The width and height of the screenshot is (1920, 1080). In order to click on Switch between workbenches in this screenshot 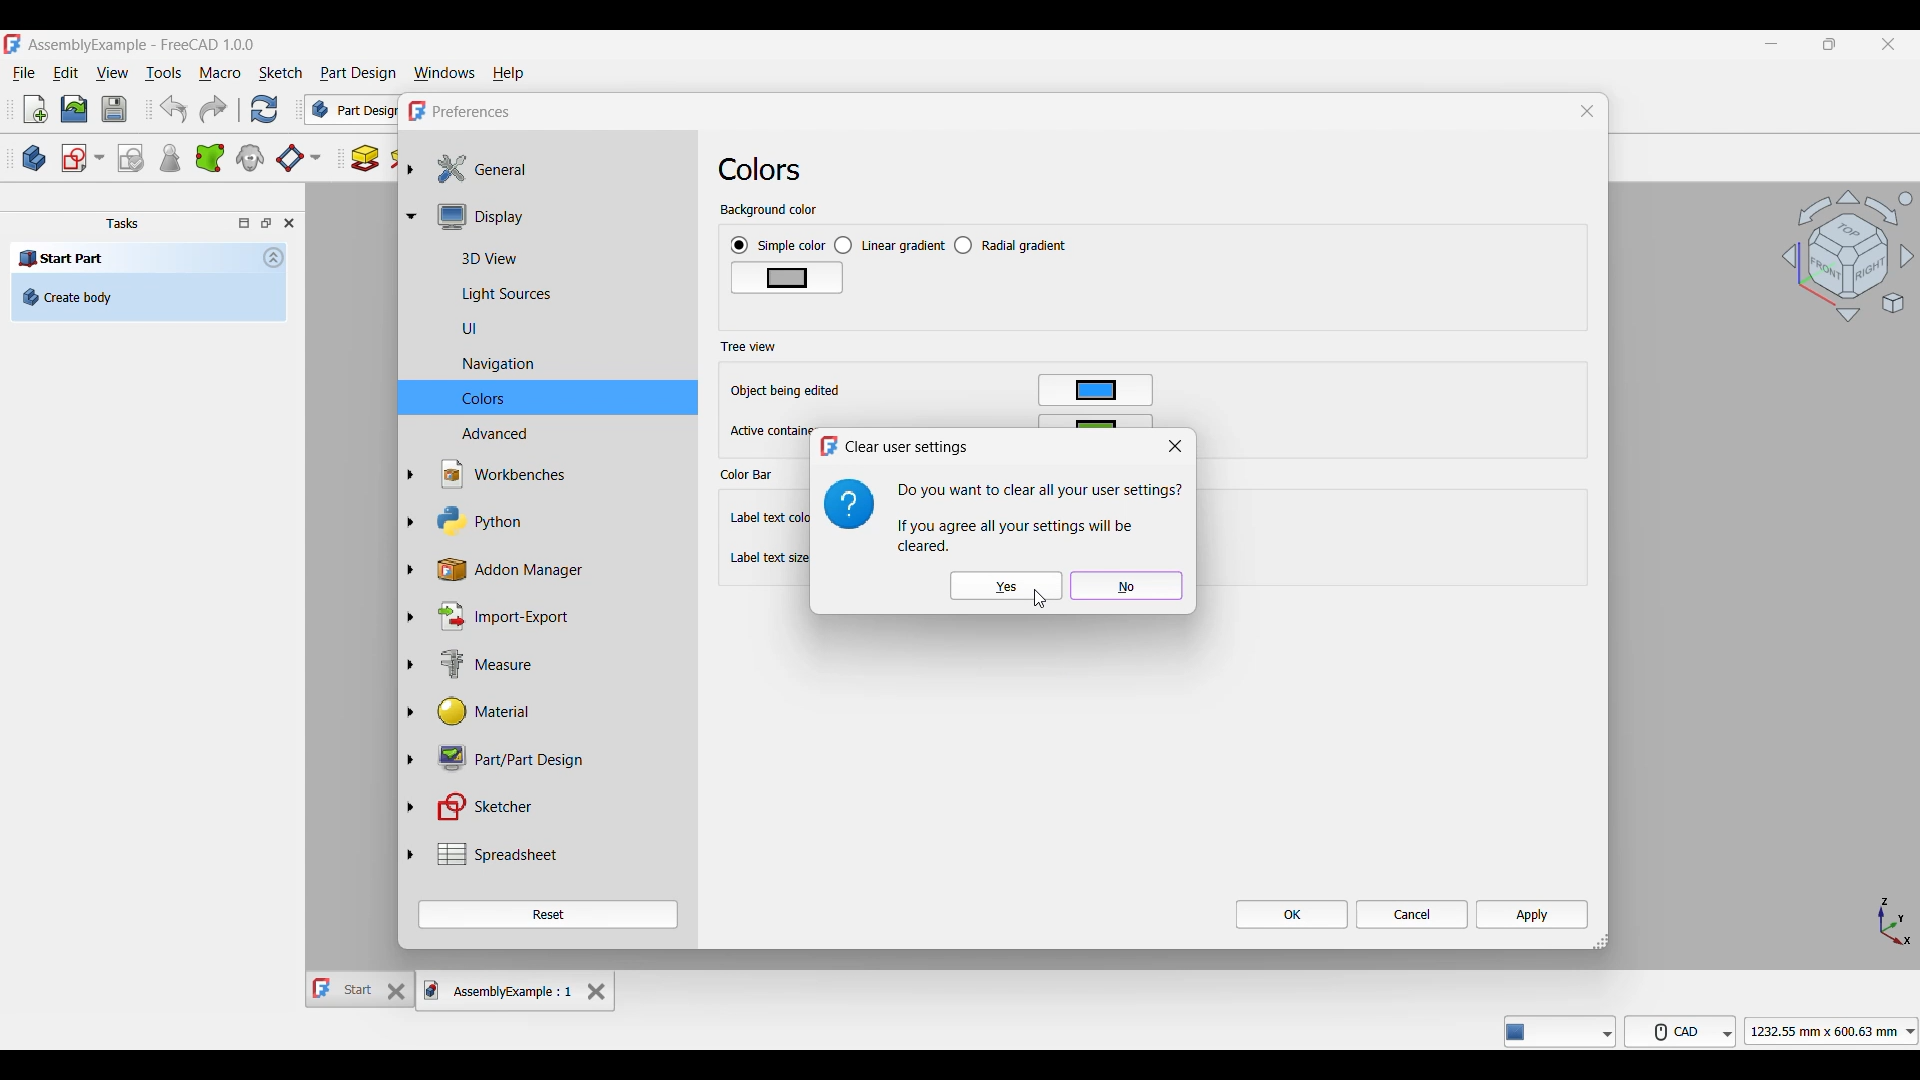, I will do `click(351, 109)`.